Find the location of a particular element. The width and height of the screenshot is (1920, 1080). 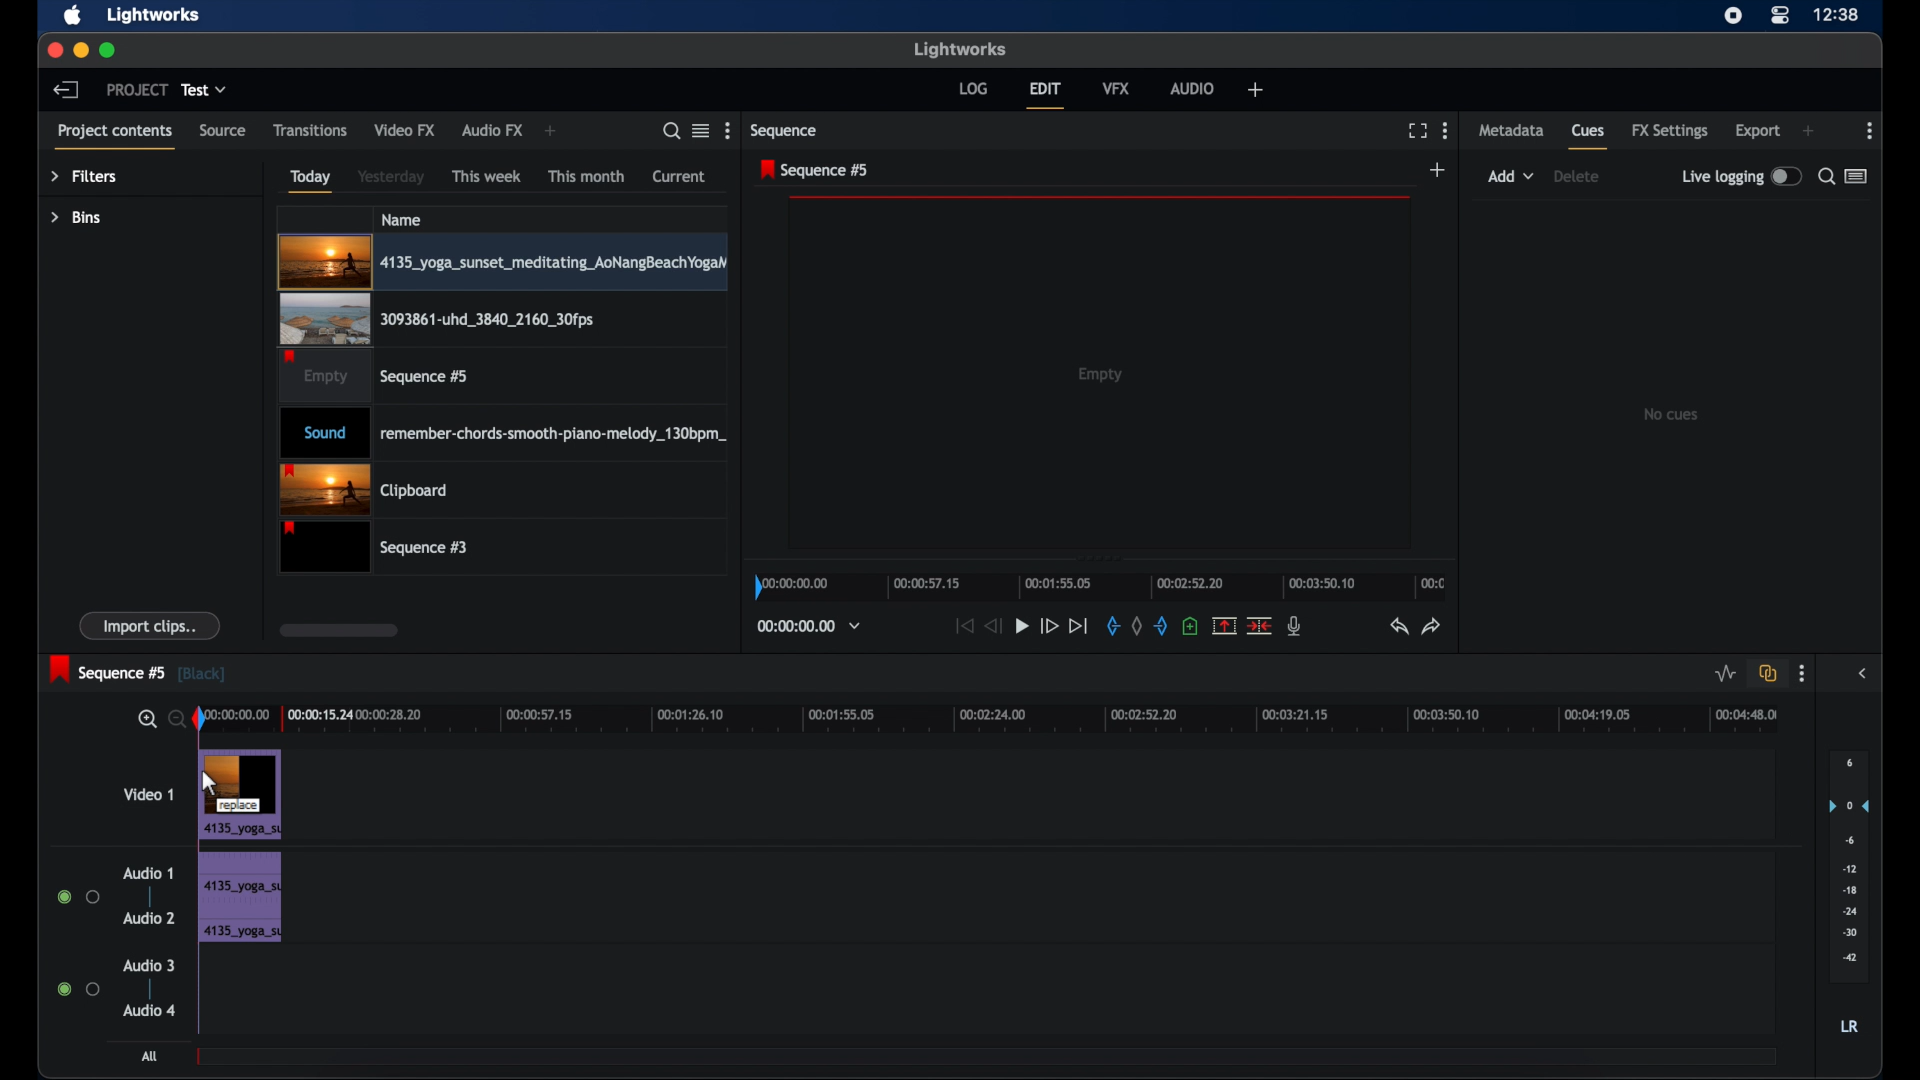

more options is located at coordinates (1446, 130).